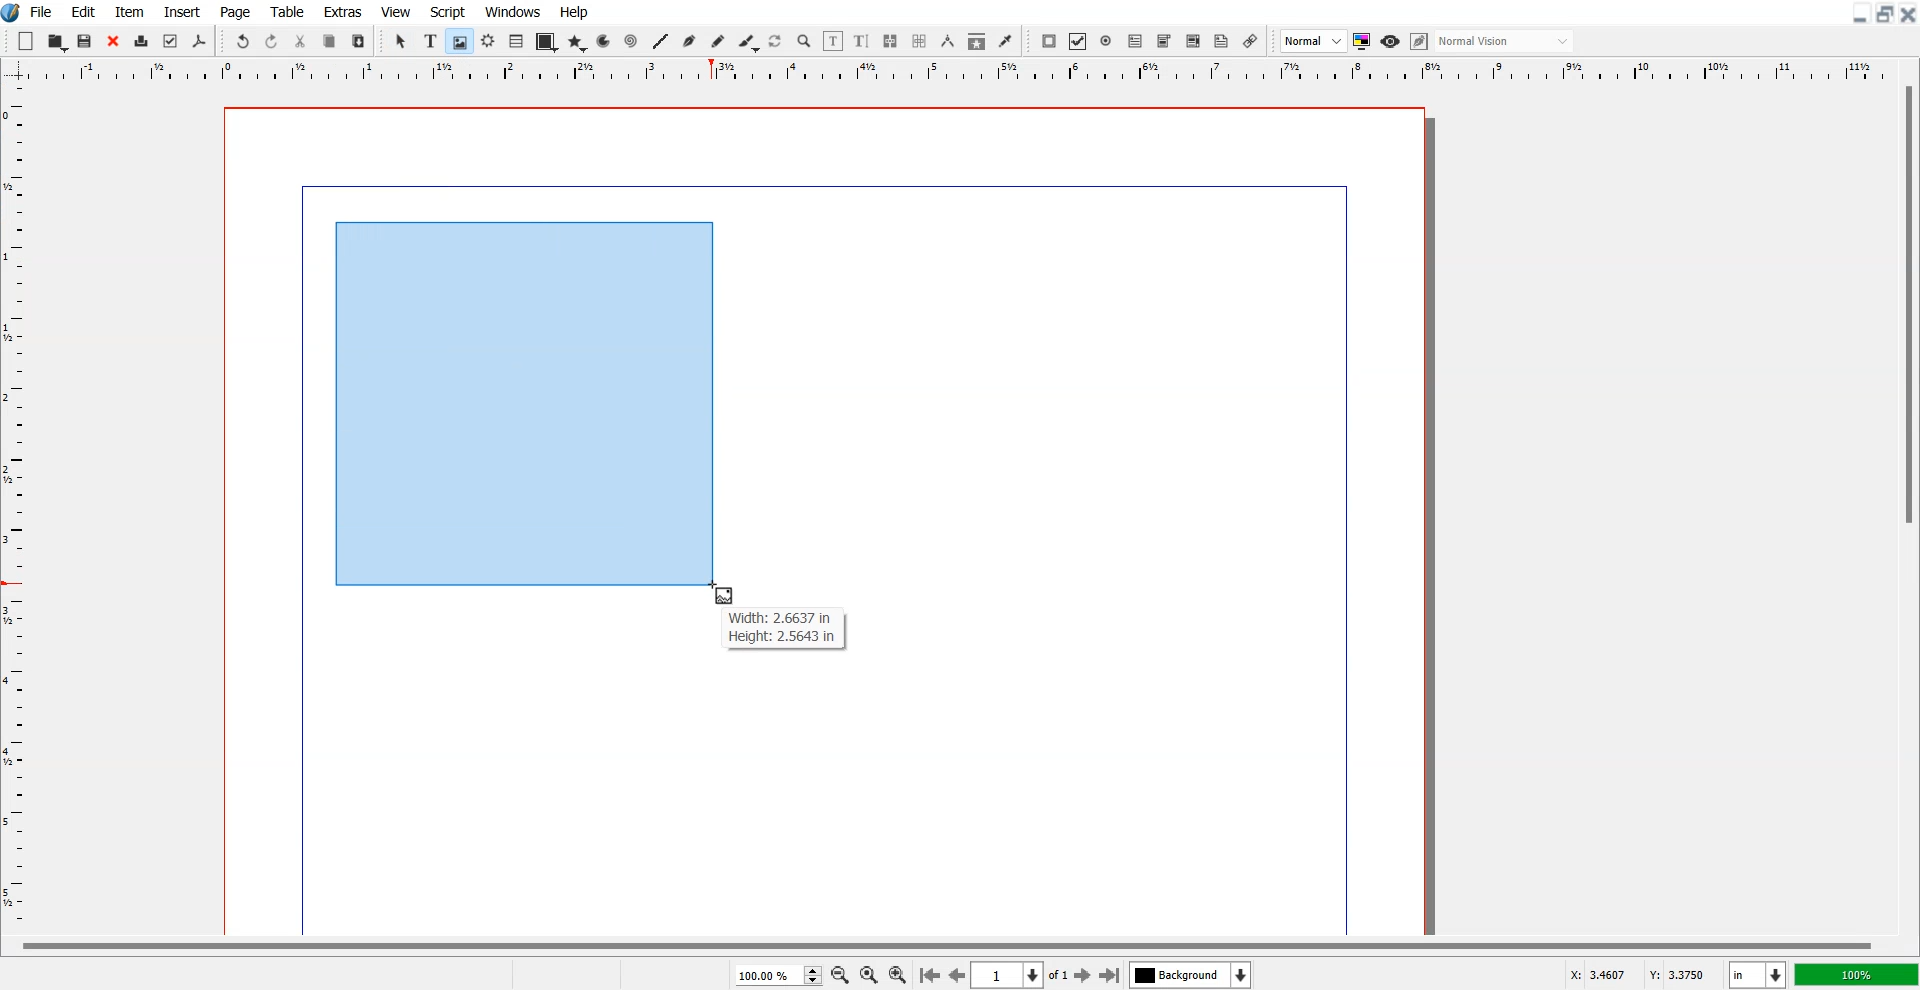 This screenshot has width=1920, height=990. Describe the element at coordinates (1758, 974) in the screenshot. I see `Measurement in inches` at that location.